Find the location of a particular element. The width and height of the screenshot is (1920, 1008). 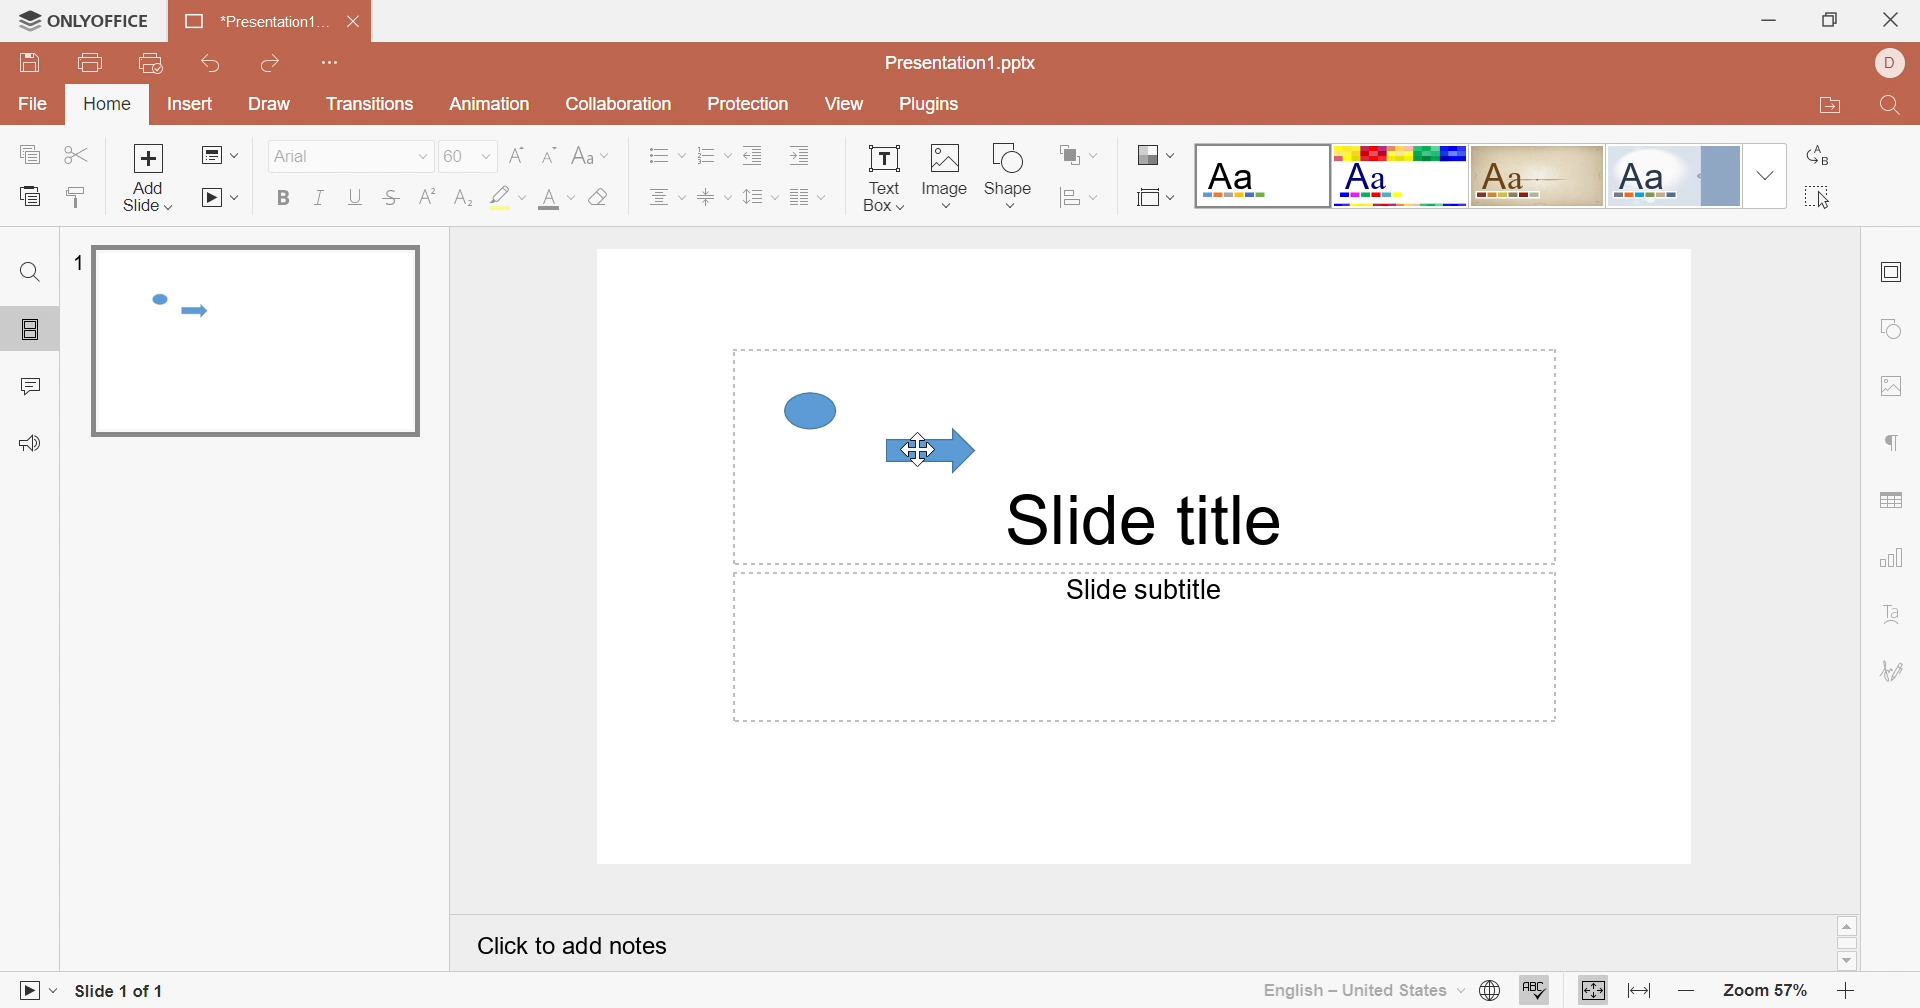

Increase Indent is located at coordinates (800, 153).